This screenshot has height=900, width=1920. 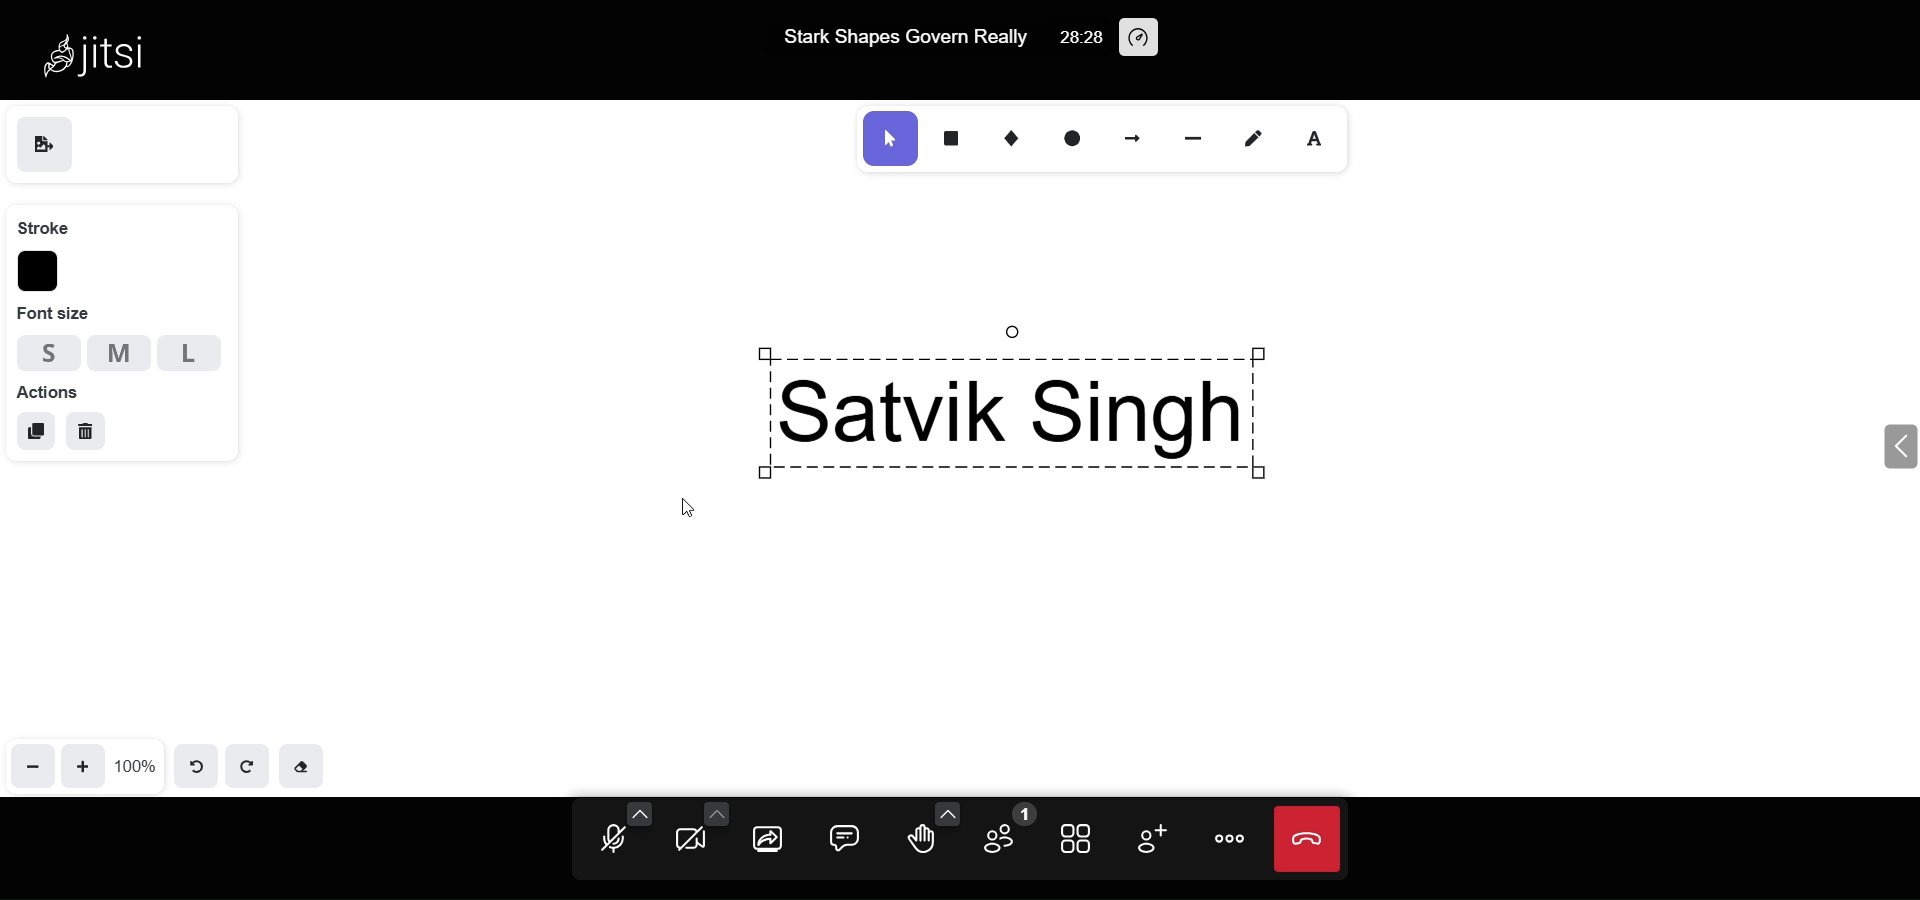 What do you see at coordinates (714, 813) in the screenshot?
I see `more camera option` at bounding box center [714, 813].